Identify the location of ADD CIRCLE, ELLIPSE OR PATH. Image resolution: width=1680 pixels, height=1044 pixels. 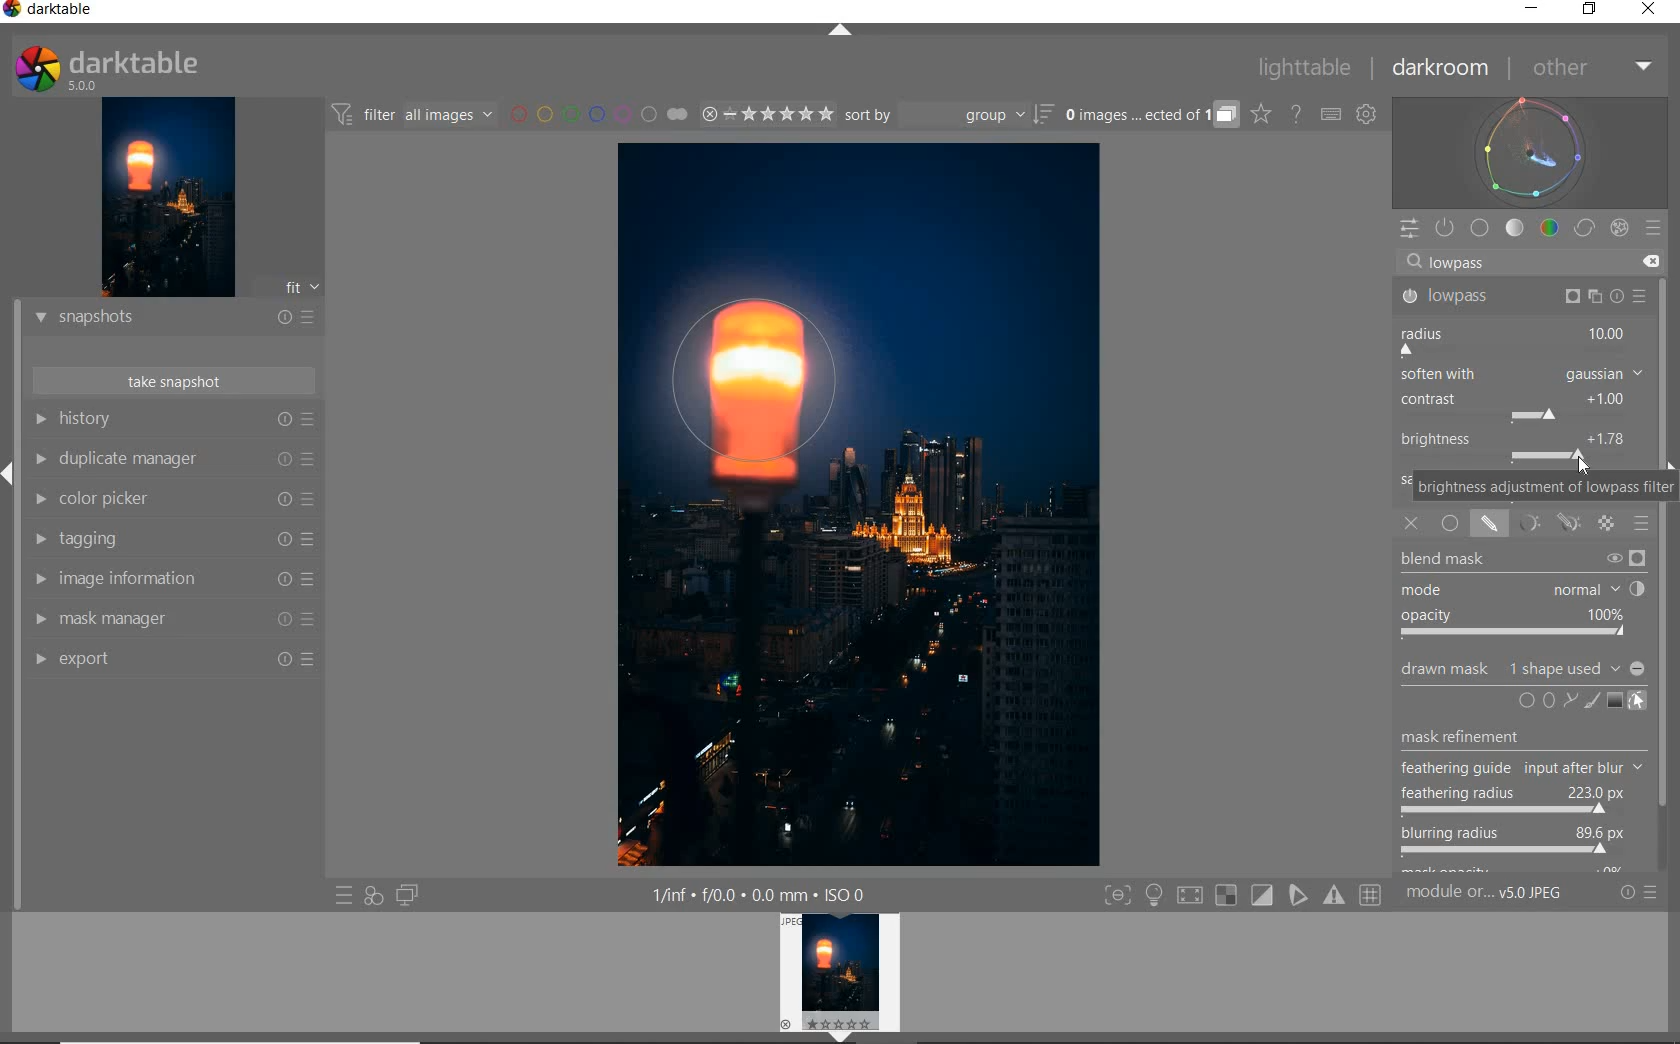
(1544, 699).